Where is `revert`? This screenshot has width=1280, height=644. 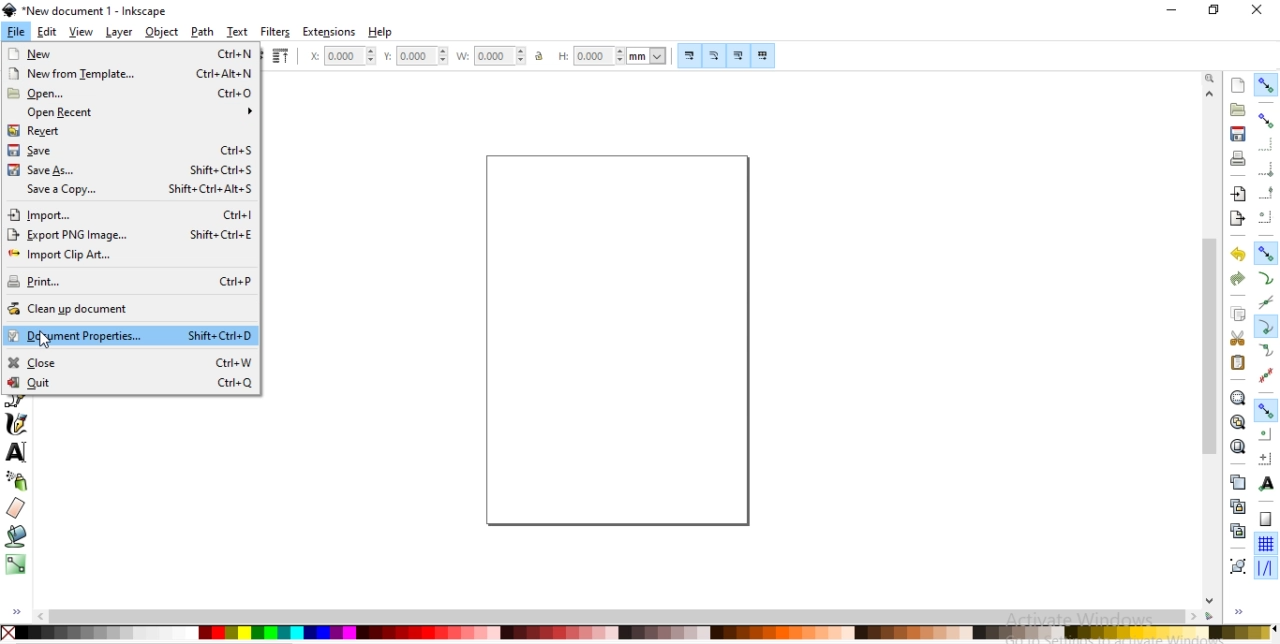
revert is located at coordinates (127, 132).